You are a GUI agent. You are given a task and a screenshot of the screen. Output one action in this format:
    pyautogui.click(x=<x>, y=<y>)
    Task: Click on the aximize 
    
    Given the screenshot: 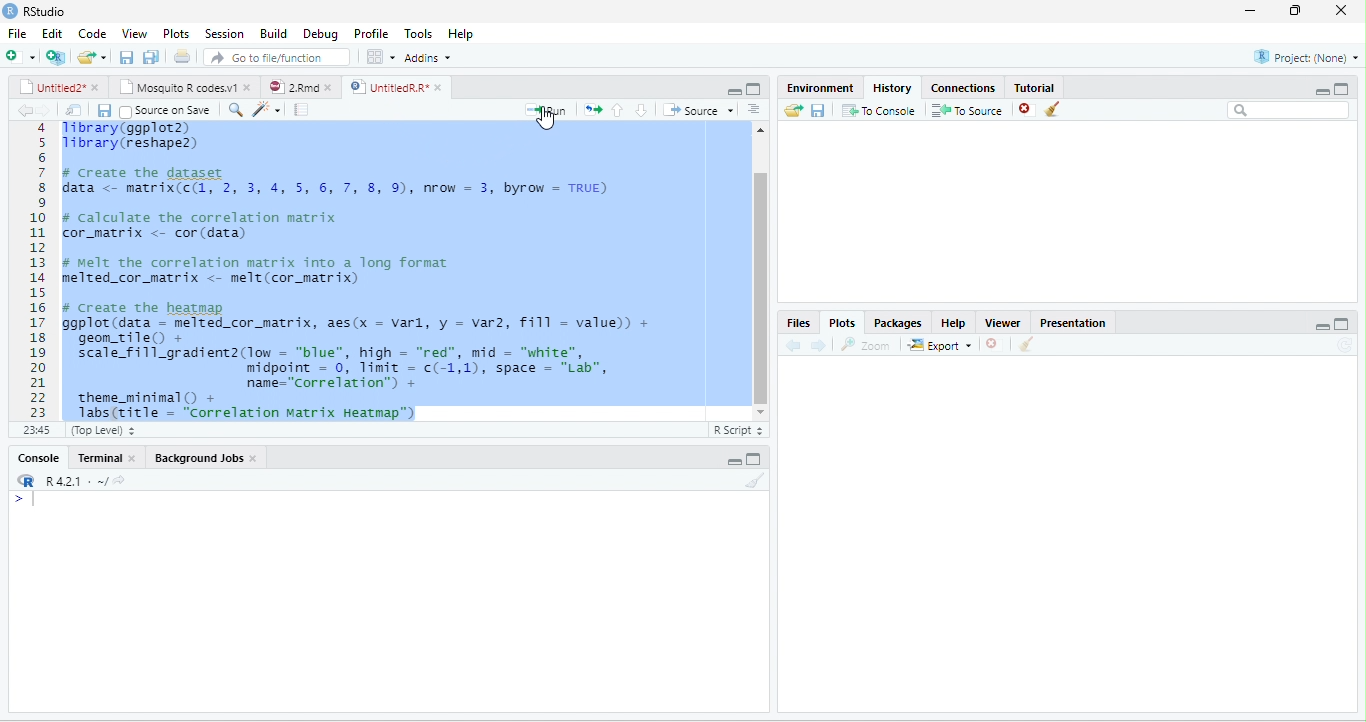 What is the action you would take?
    pyautogui.click(x=1348, y=86)
    